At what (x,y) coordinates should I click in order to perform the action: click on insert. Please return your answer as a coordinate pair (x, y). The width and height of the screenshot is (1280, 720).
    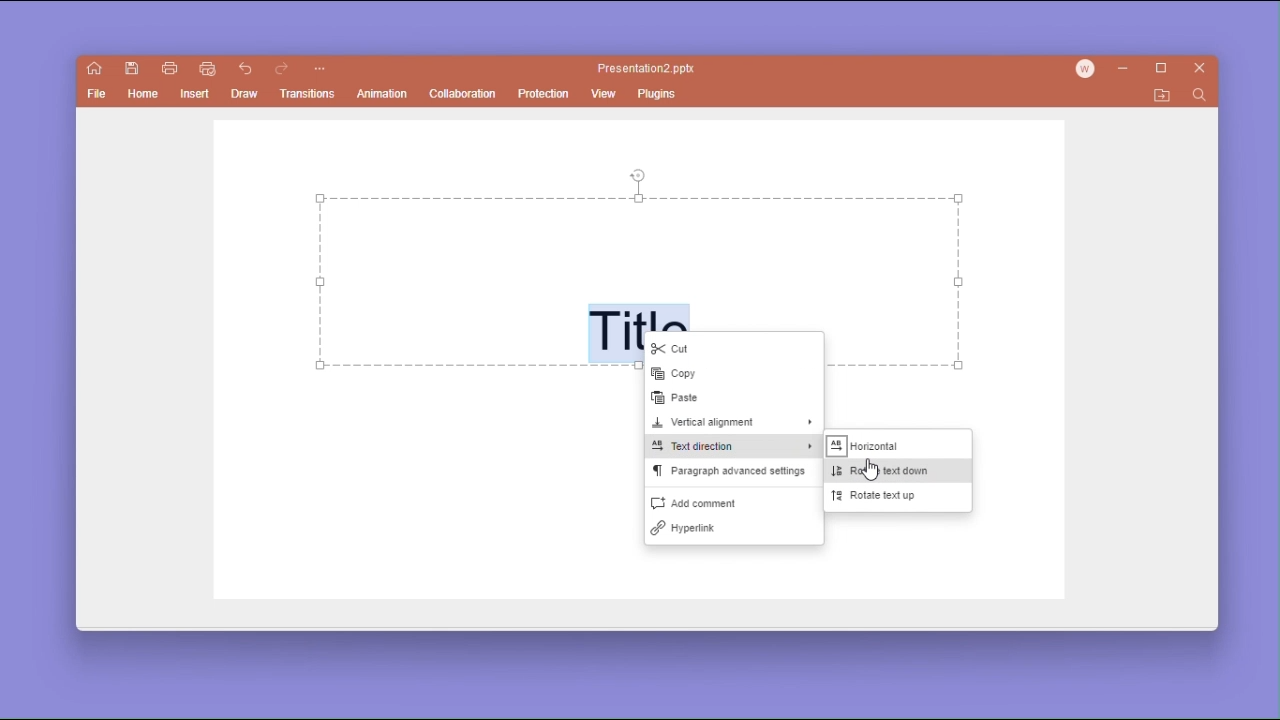
    Looking at the image, I should click on (194, 96).